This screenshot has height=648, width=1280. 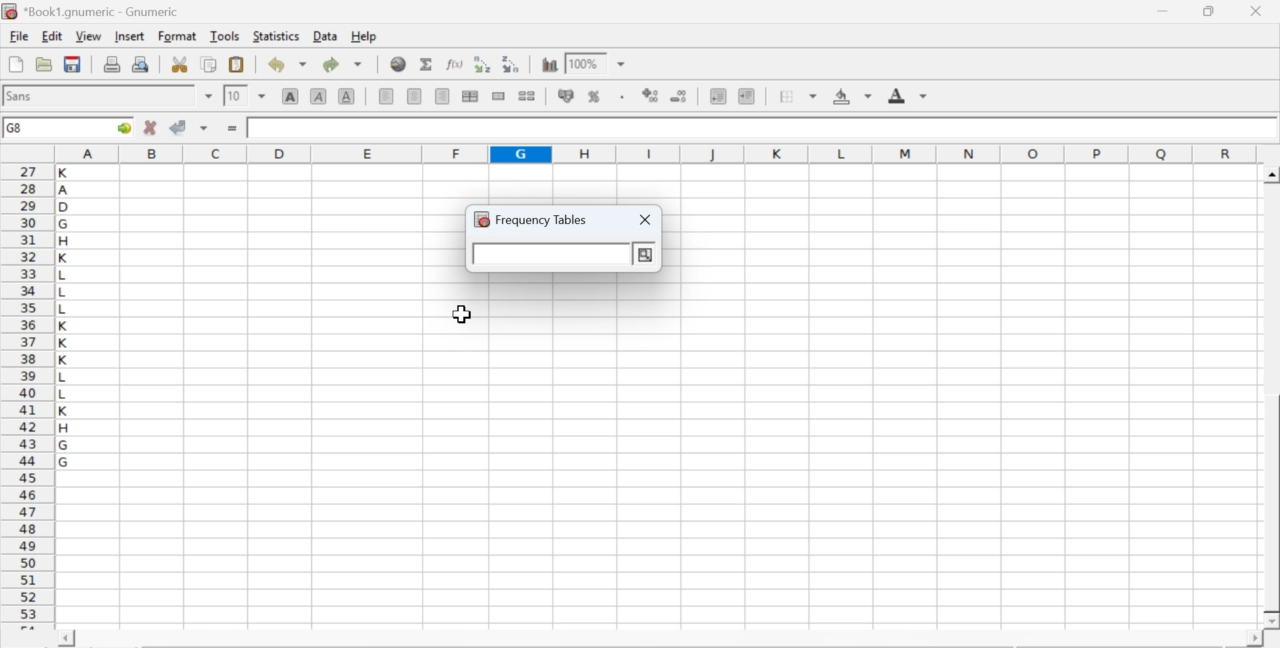 What do you see at coordinates (327, 35) in the screenshot?
I see `data` at bounding box center [327, 35].